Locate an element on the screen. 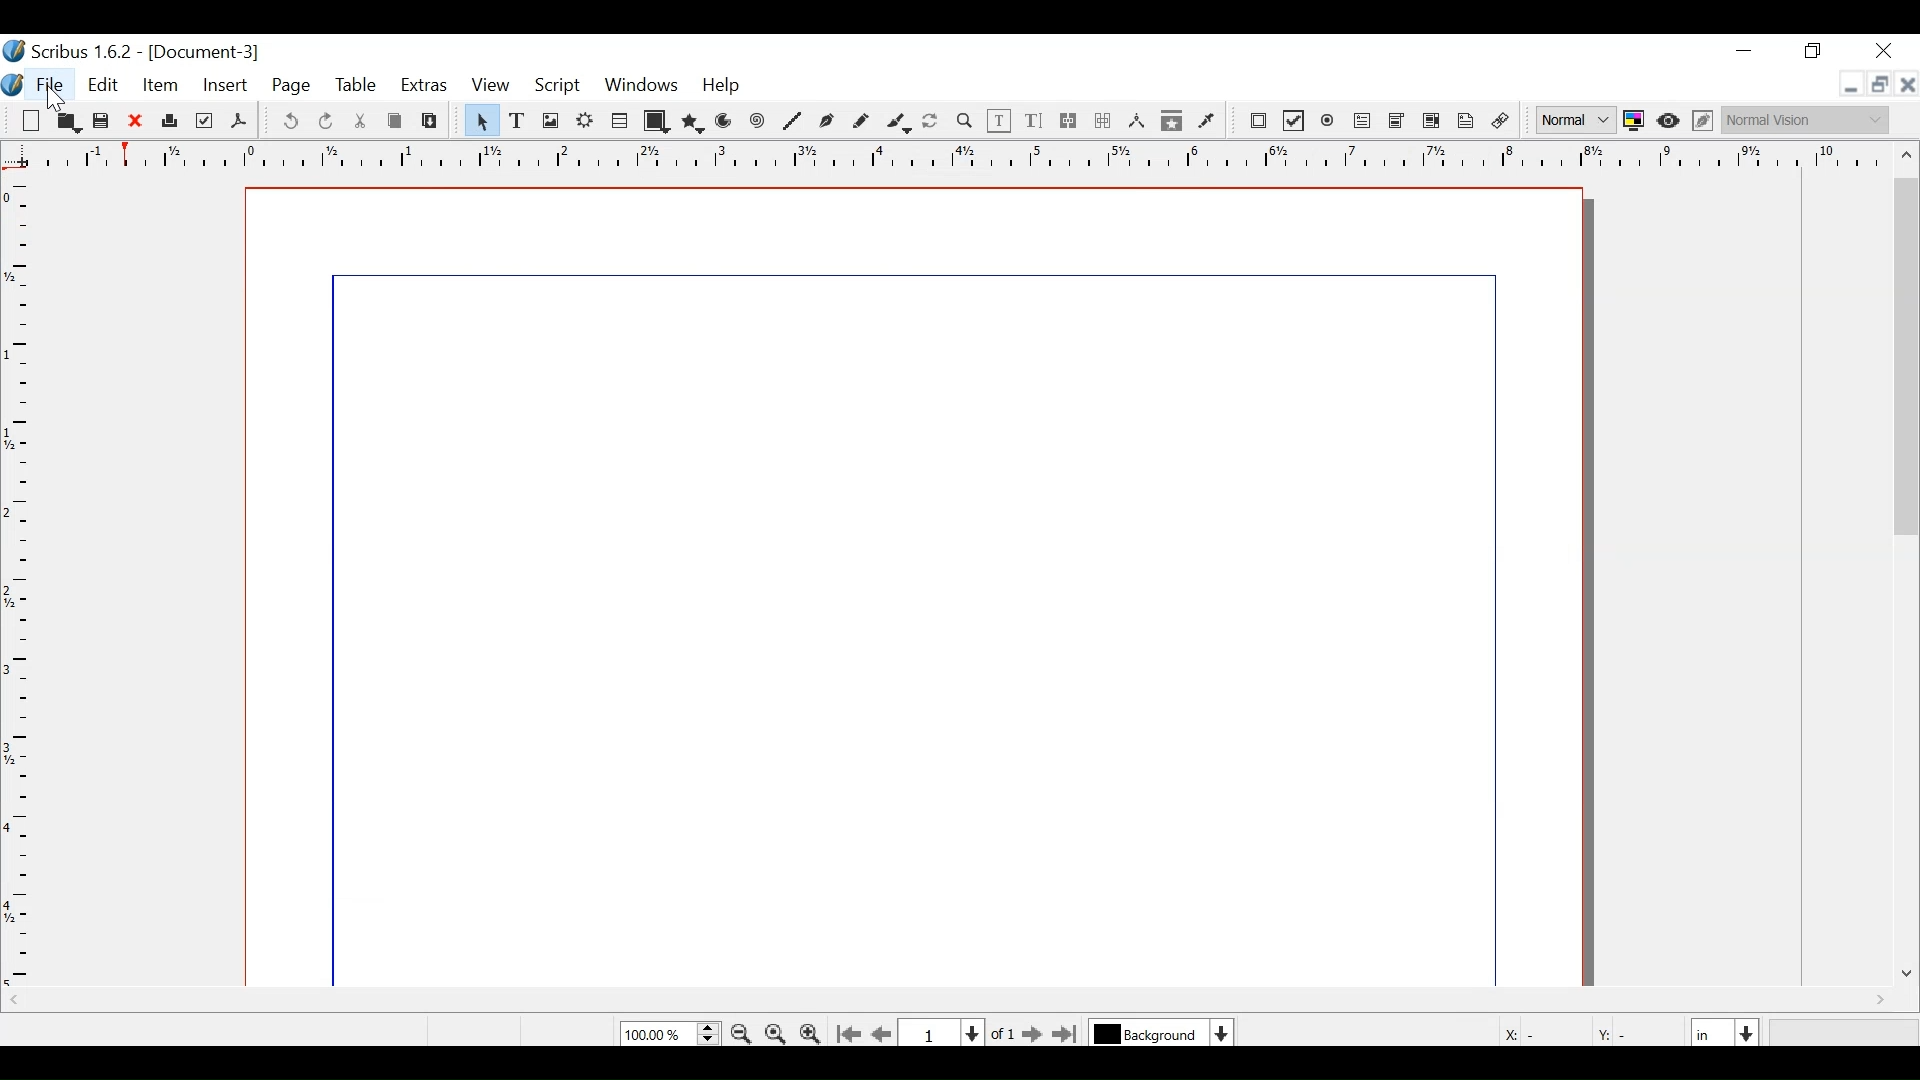  Current Page is located at coordinates (944, 1031).